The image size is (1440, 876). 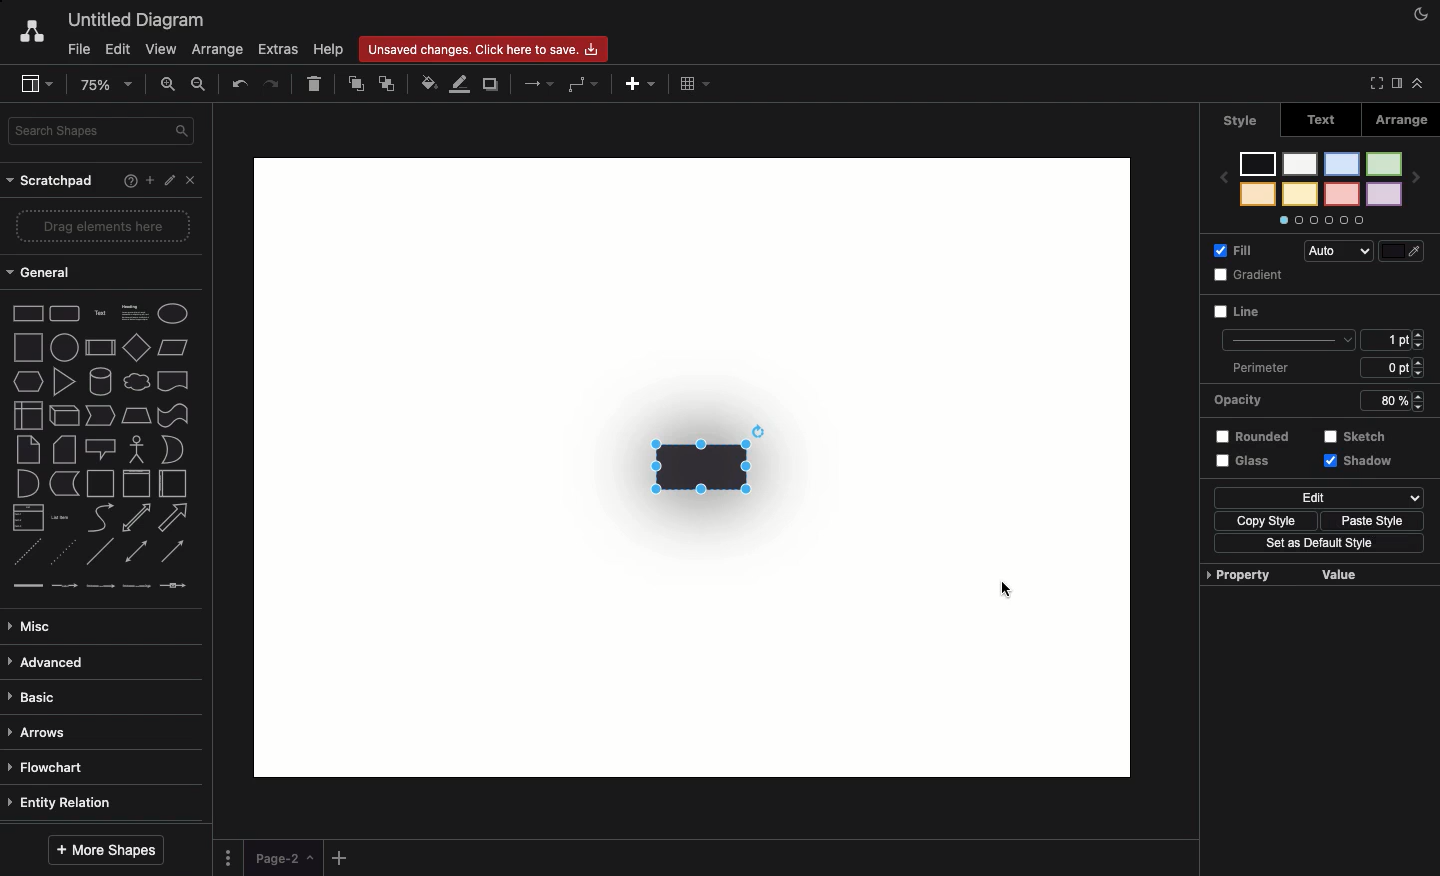 What do you see at coordinates (534, 83) in the screenshot?
I see `Arrows` at bounding box center [534, 83].